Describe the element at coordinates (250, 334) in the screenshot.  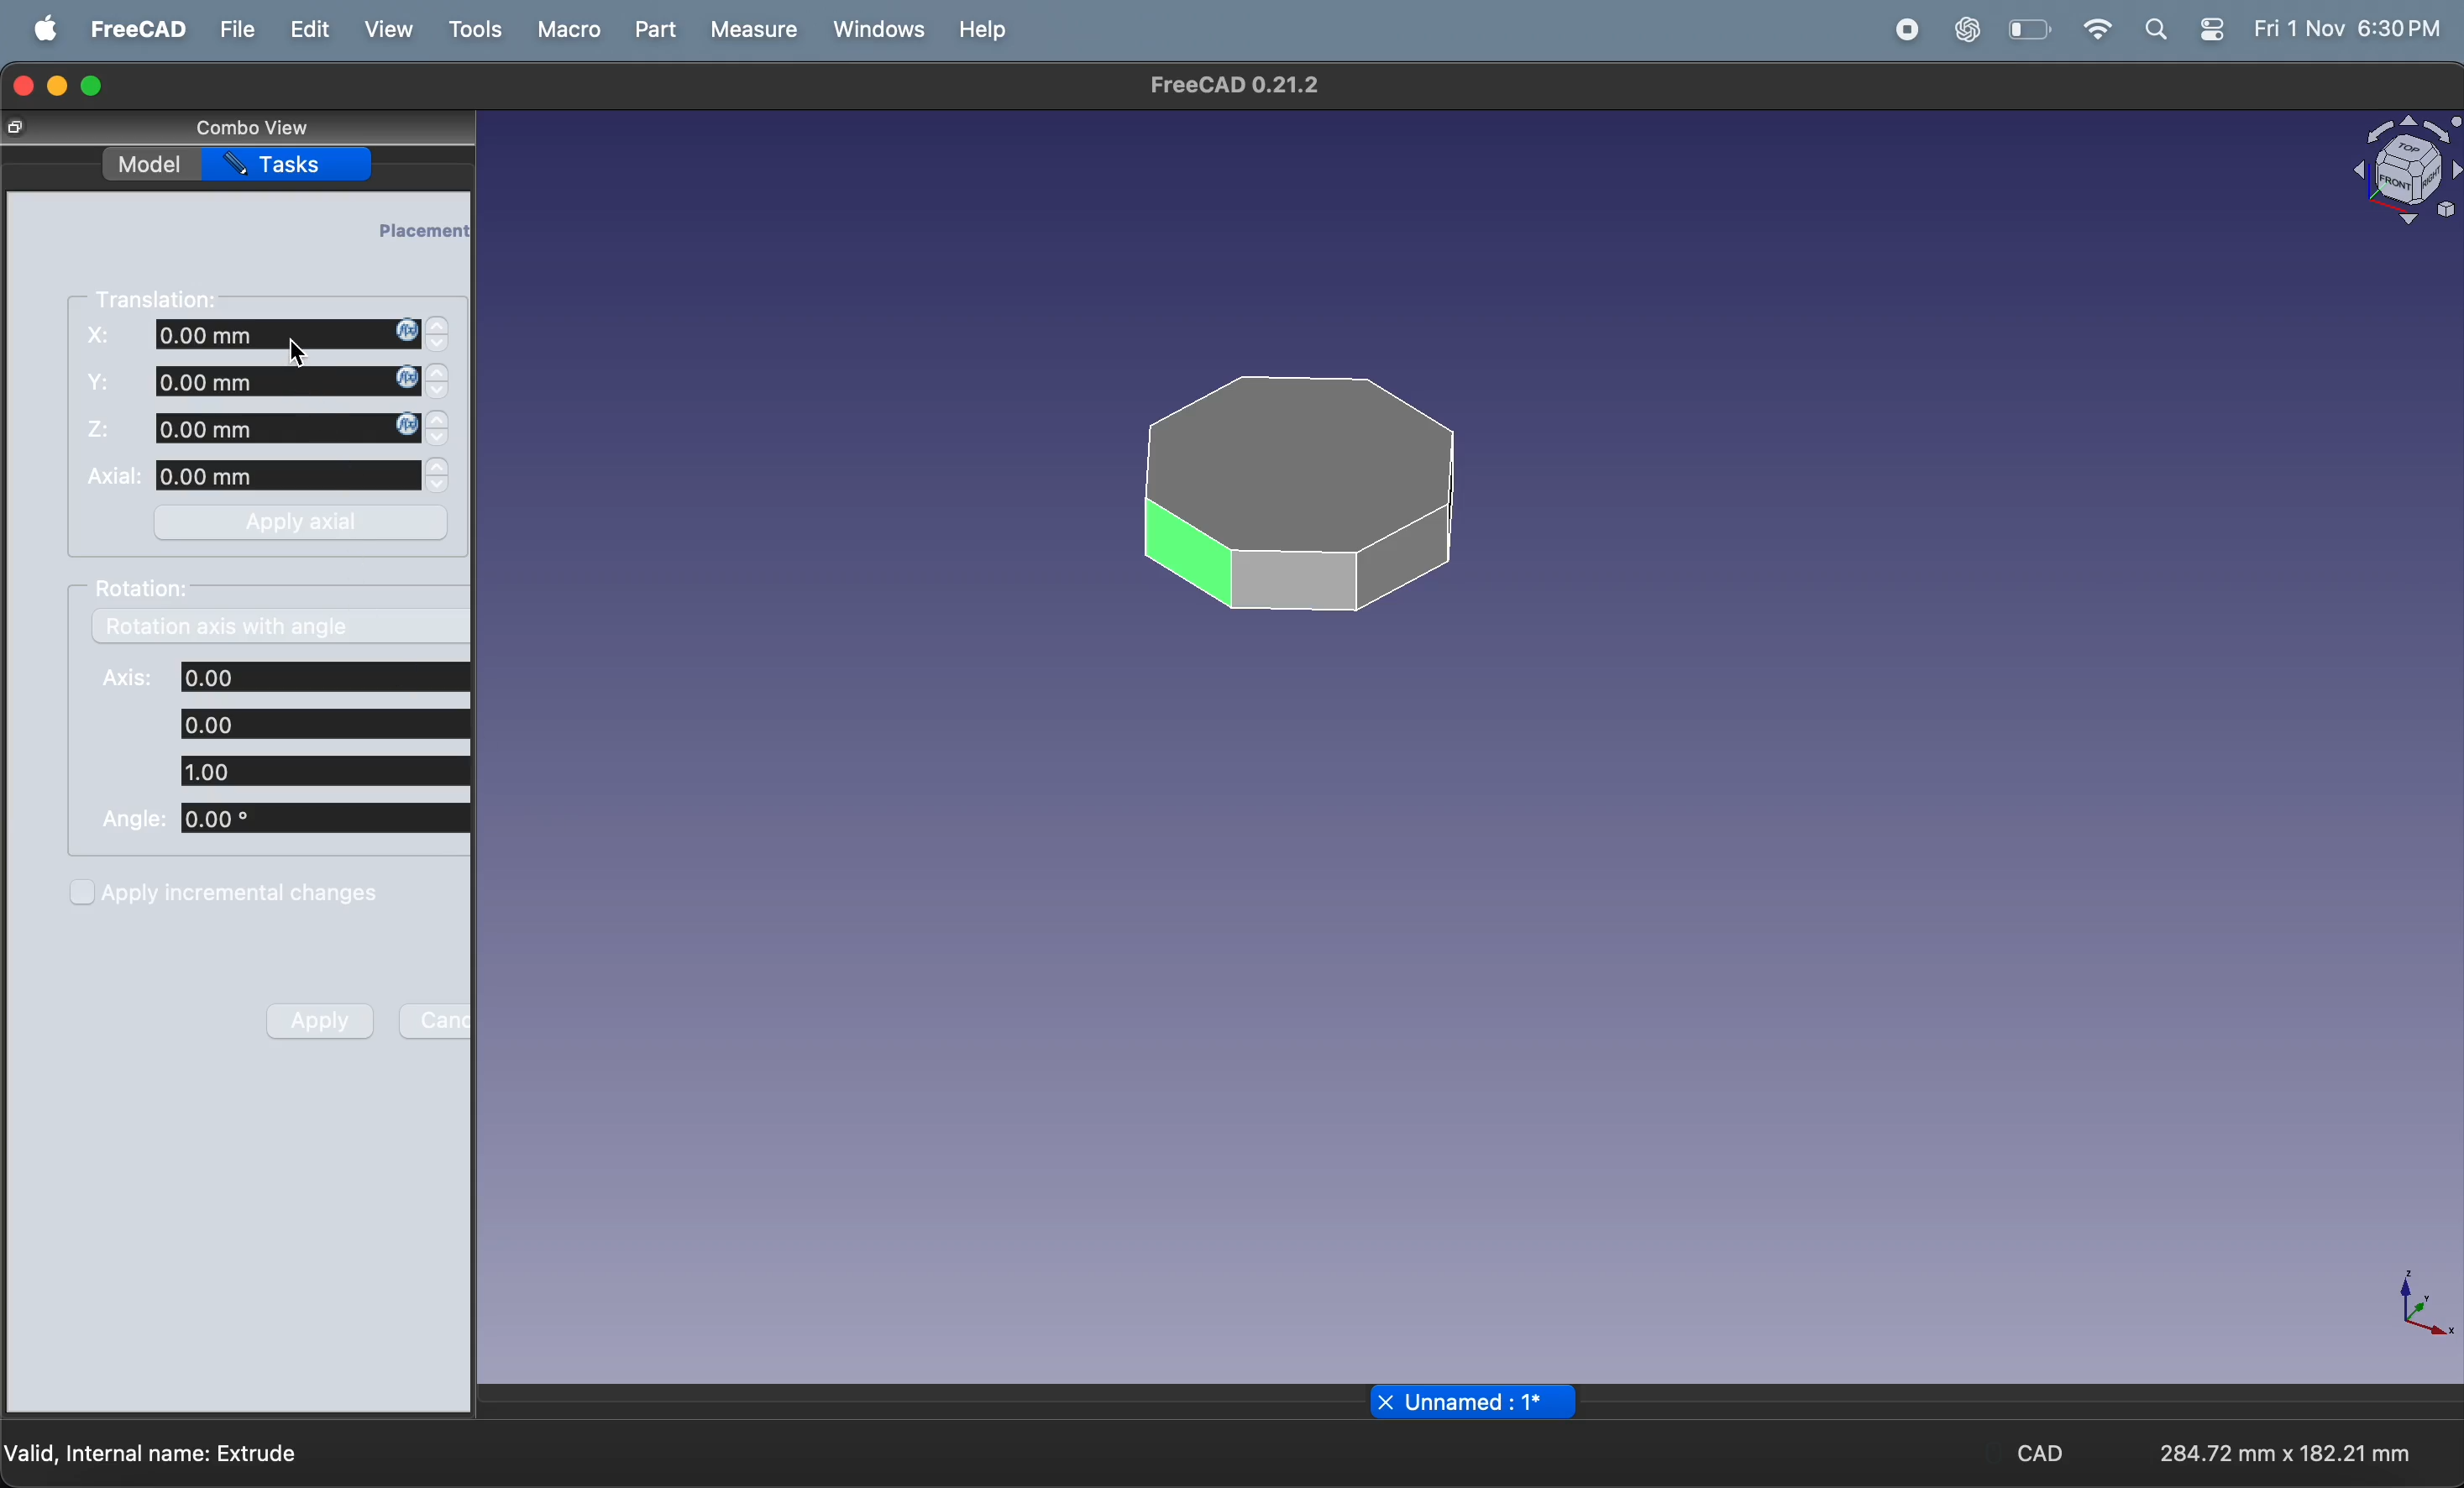
I see `X: 0.00 mm` at that location.